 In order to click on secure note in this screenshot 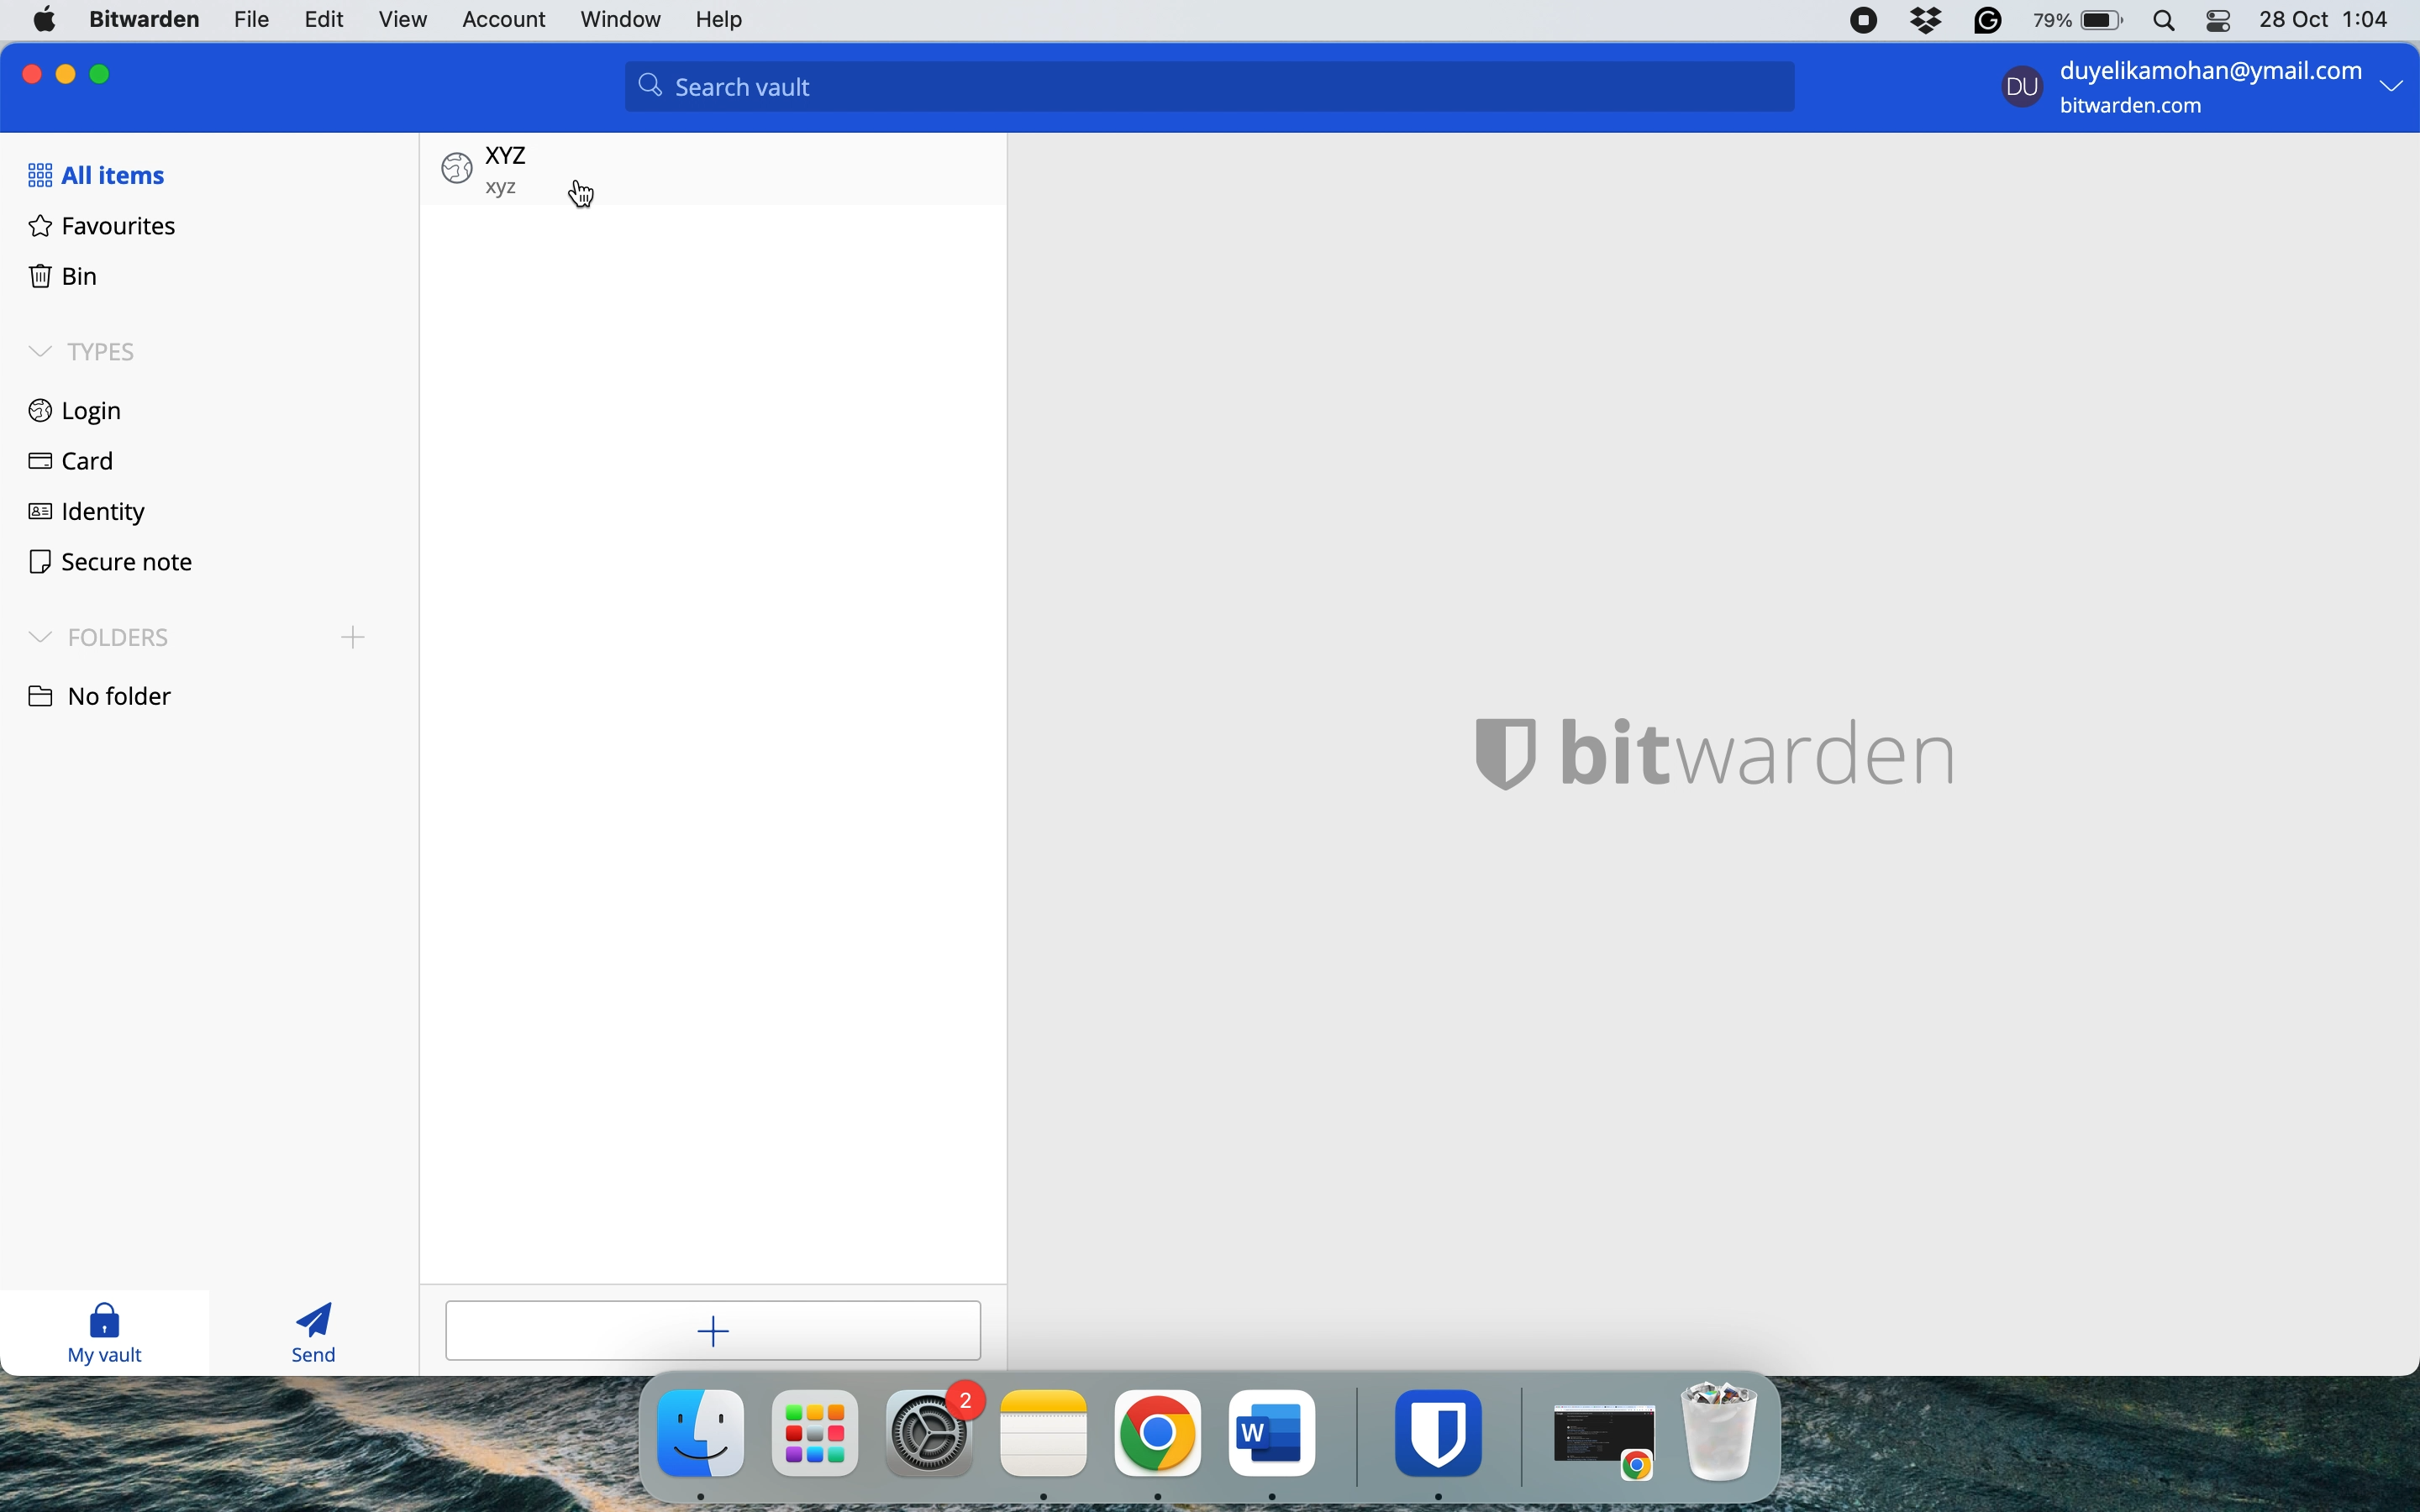, I will do `click(111, 564)`.